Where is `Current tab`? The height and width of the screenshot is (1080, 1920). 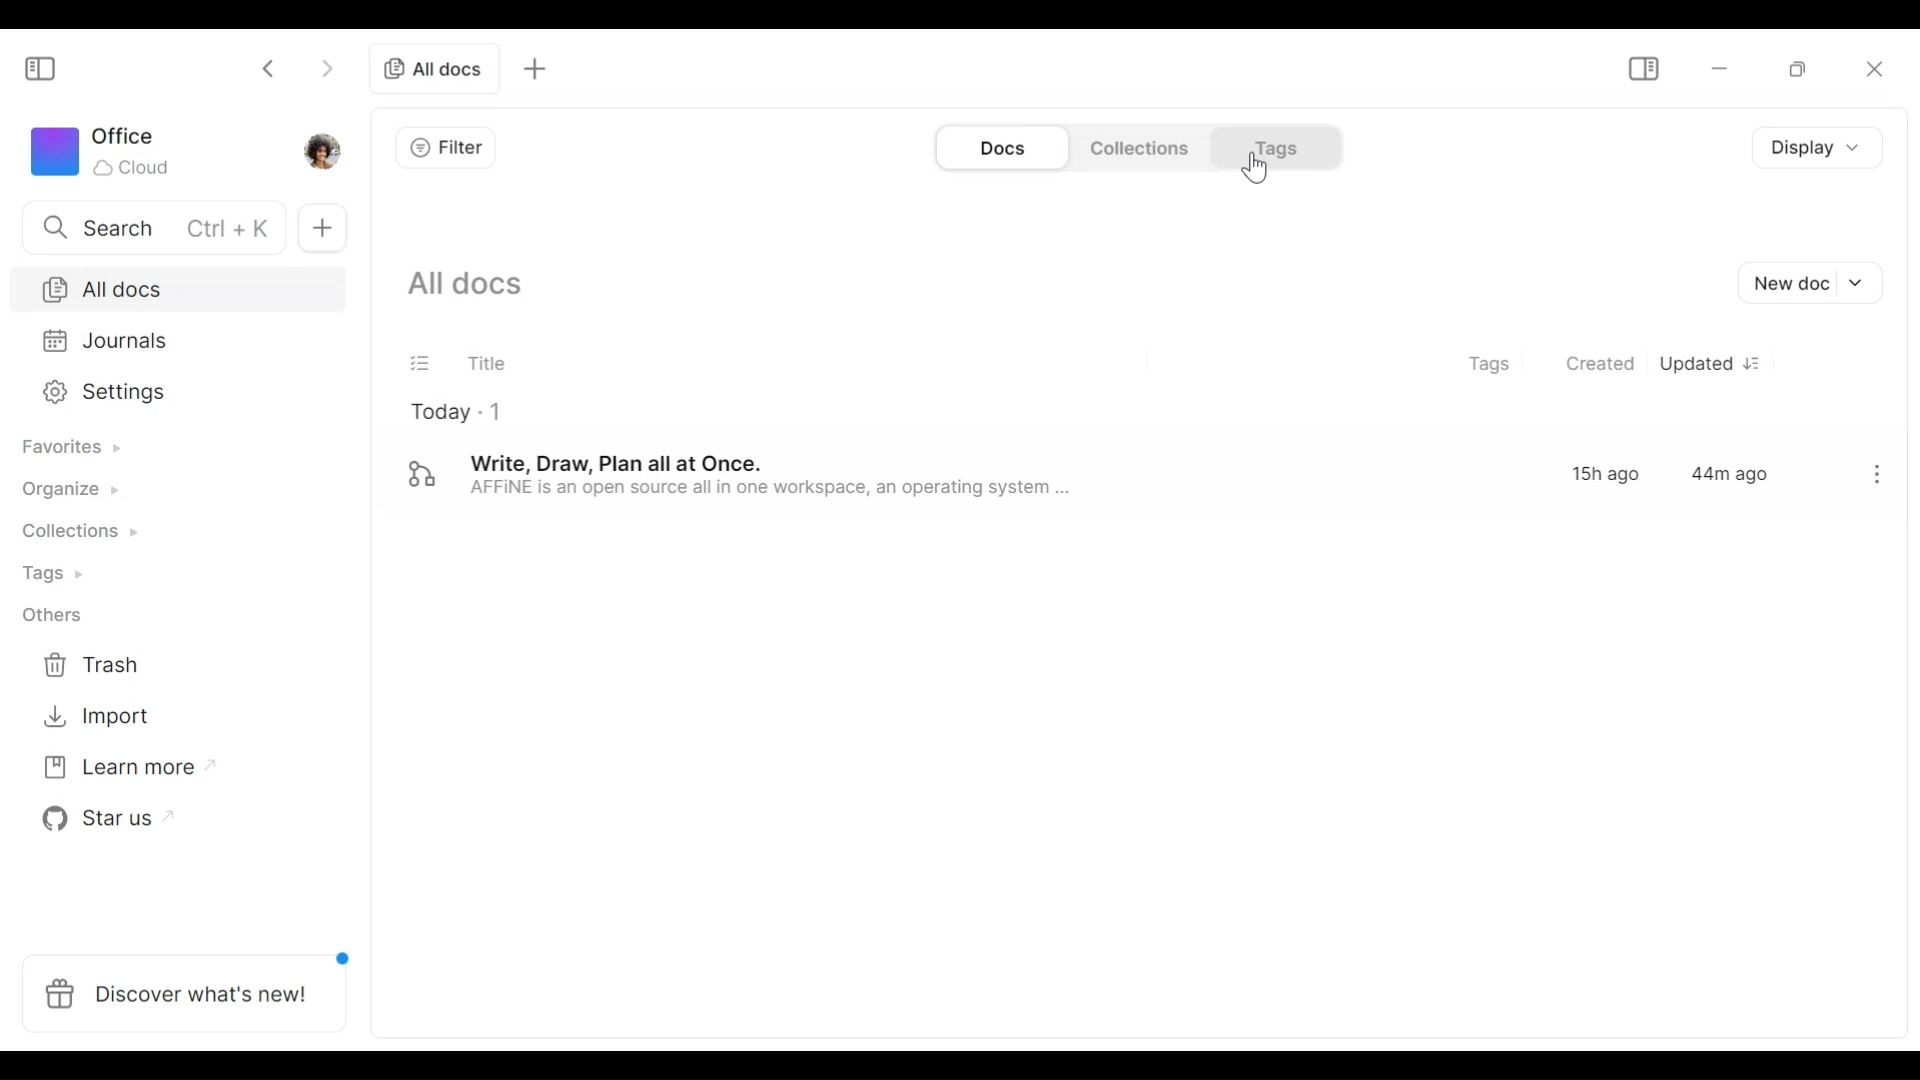 Current tab is located at coordinates (430, 71).